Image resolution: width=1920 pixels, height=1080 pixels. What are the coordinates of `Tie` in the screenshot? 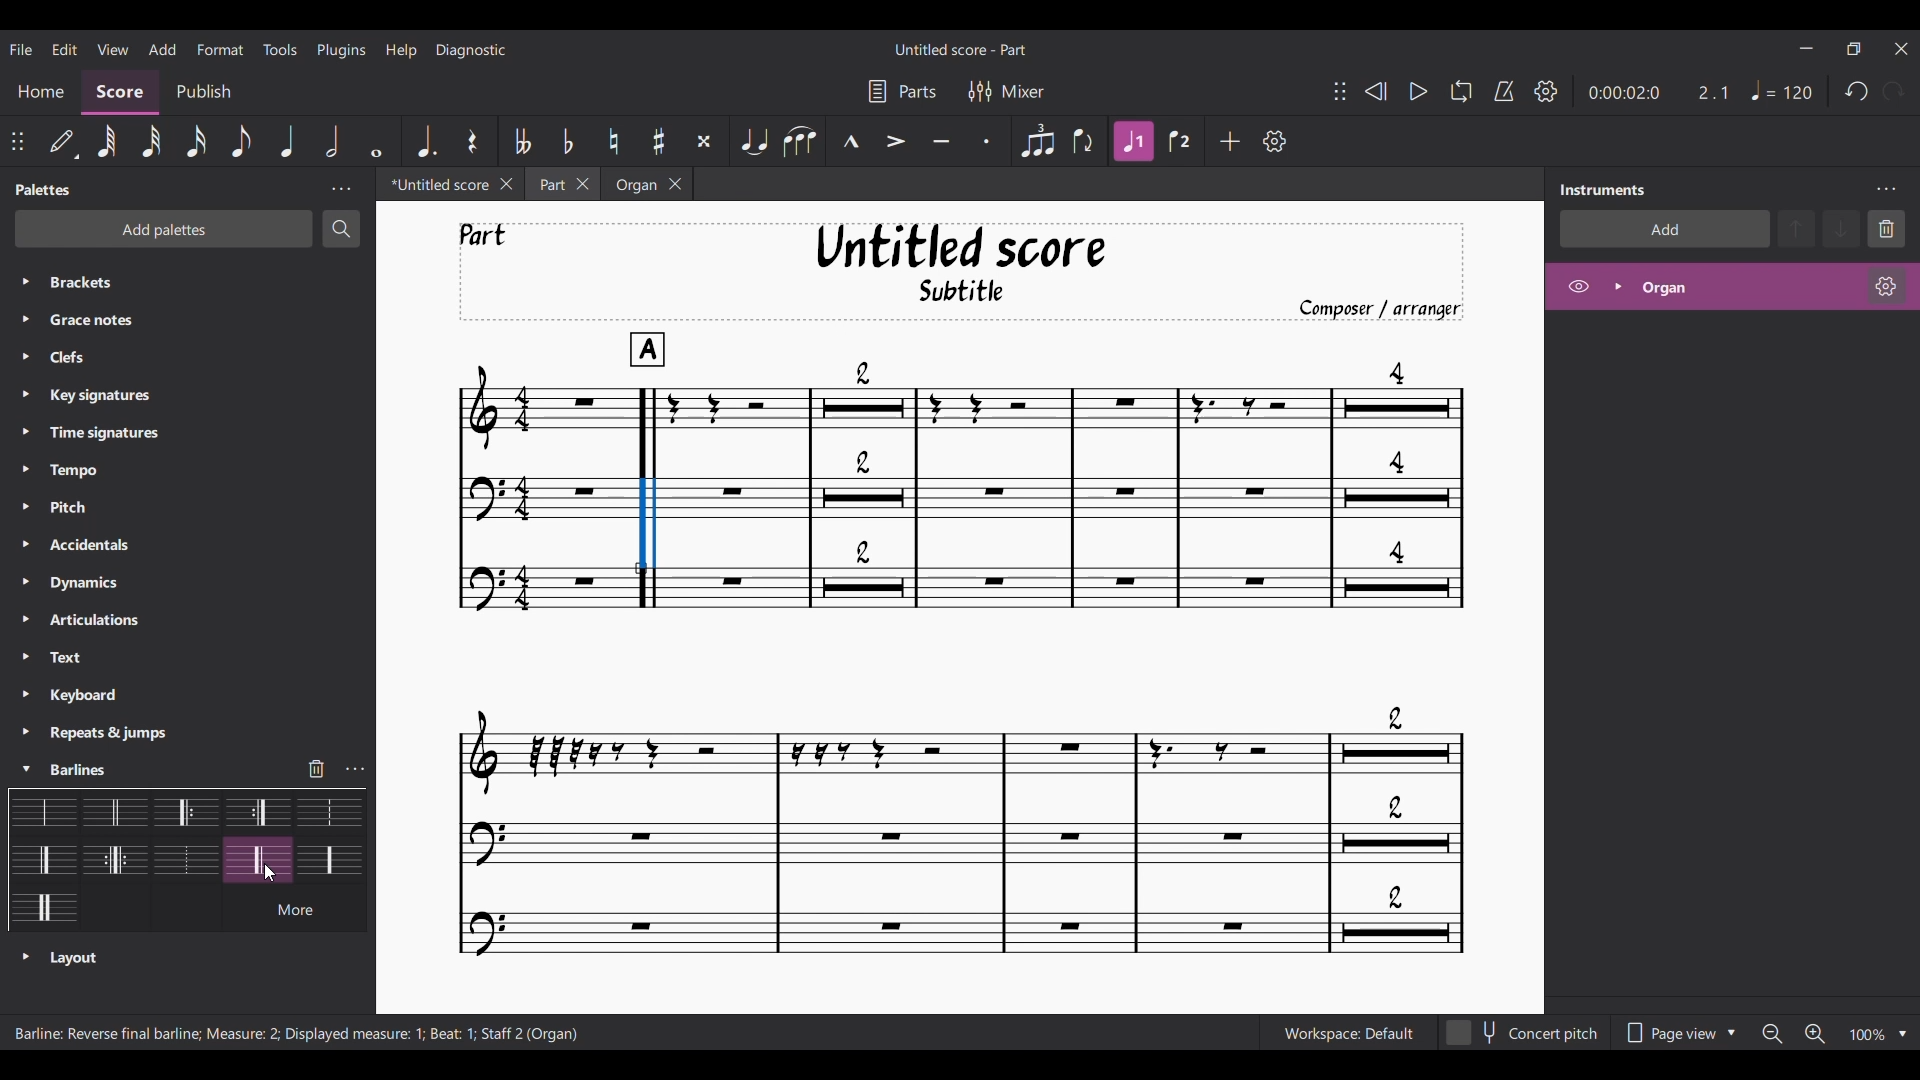 It's located at (755, 141).